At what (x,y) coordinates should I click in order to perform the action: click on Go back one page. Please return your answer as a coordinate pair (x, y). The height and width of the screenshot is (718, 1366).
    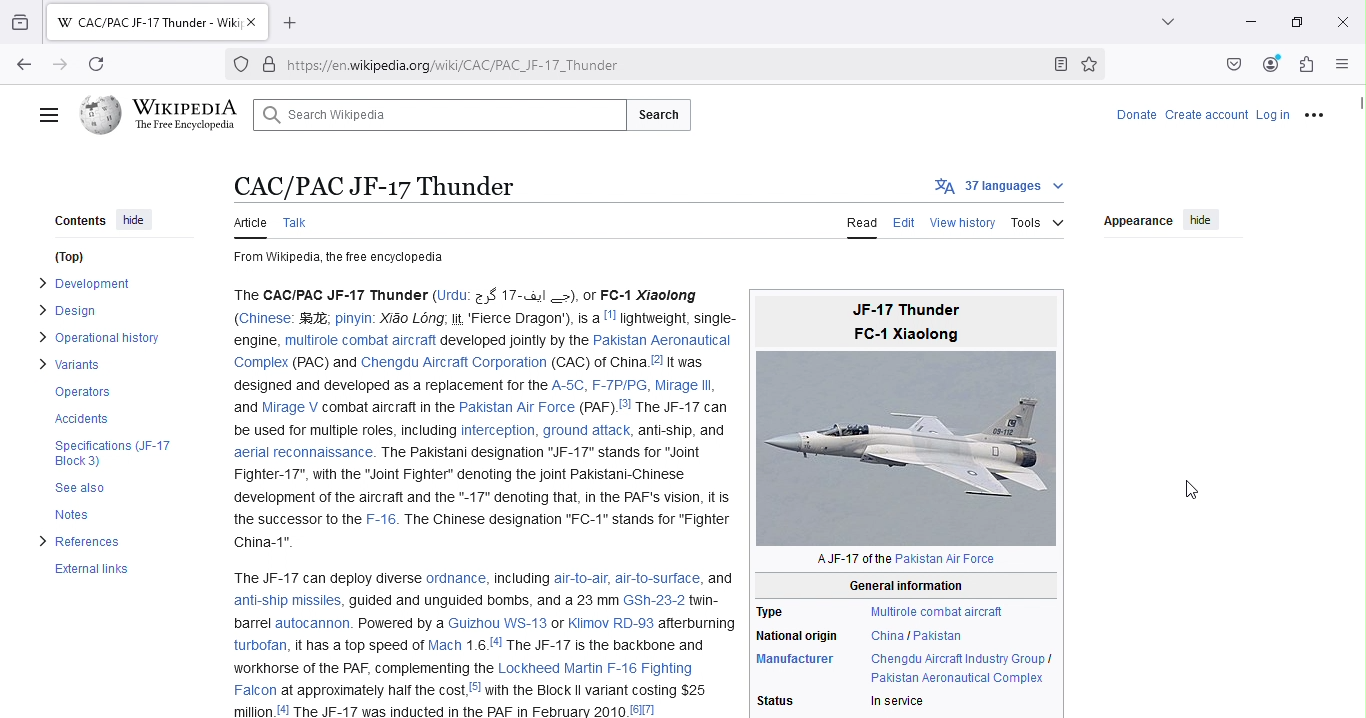
    Looking at the image, I should click on (22, 67).